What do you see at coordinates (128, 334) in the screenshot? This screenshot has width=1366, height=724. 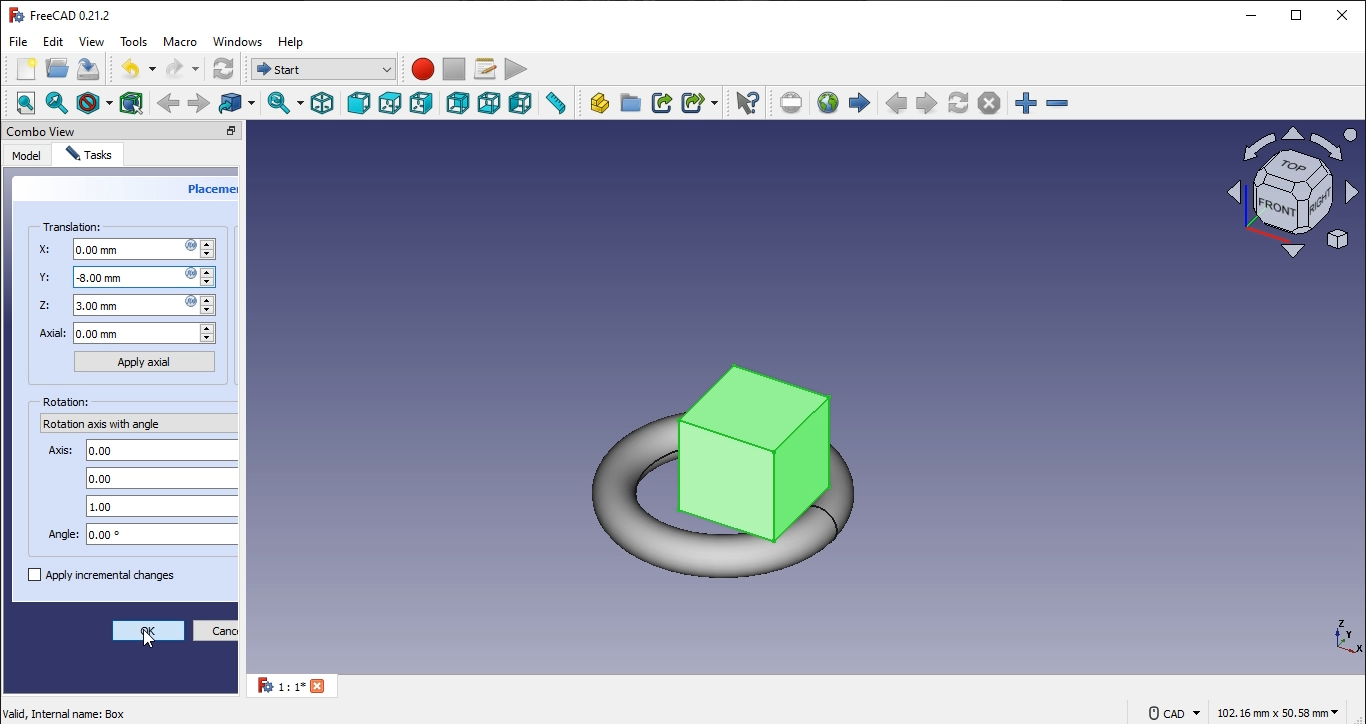 I see `axial` at bounding box center [128, 334].